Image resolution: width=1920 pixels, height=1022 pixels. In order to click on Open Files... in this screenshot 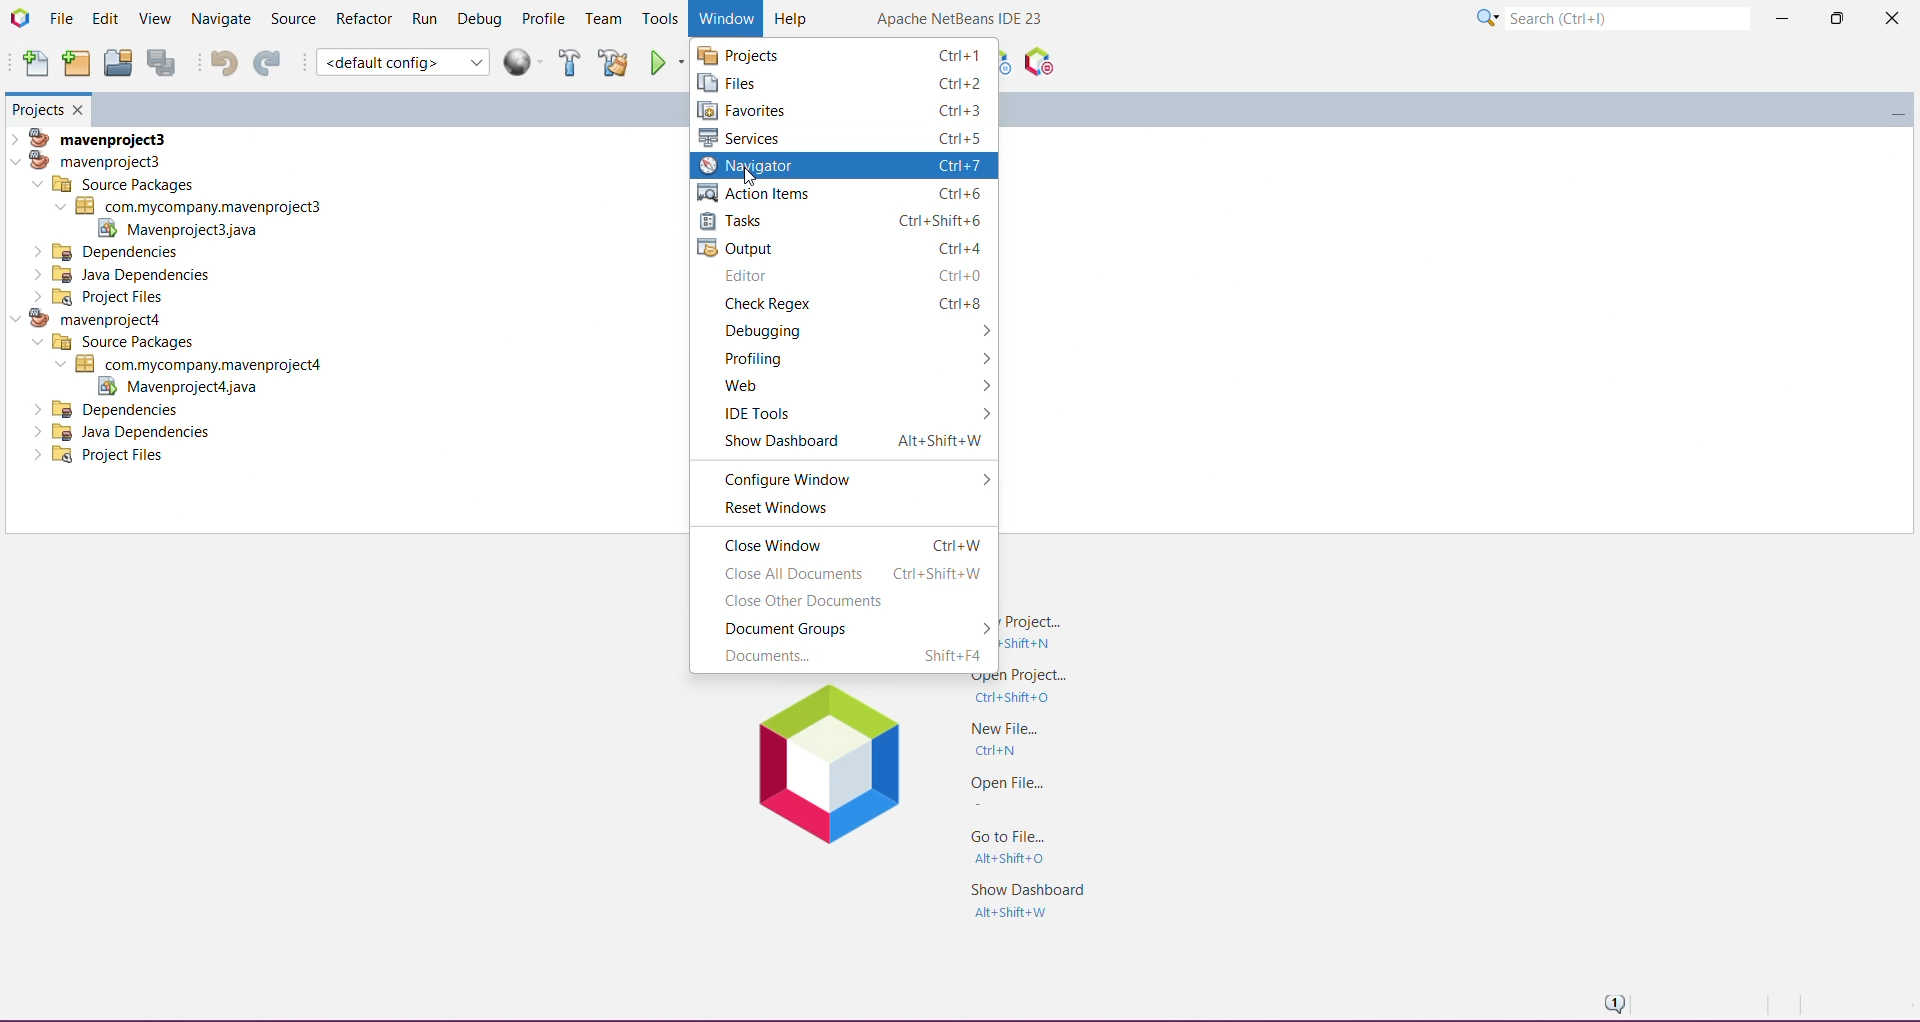, I will do `click(1003, 789)`.